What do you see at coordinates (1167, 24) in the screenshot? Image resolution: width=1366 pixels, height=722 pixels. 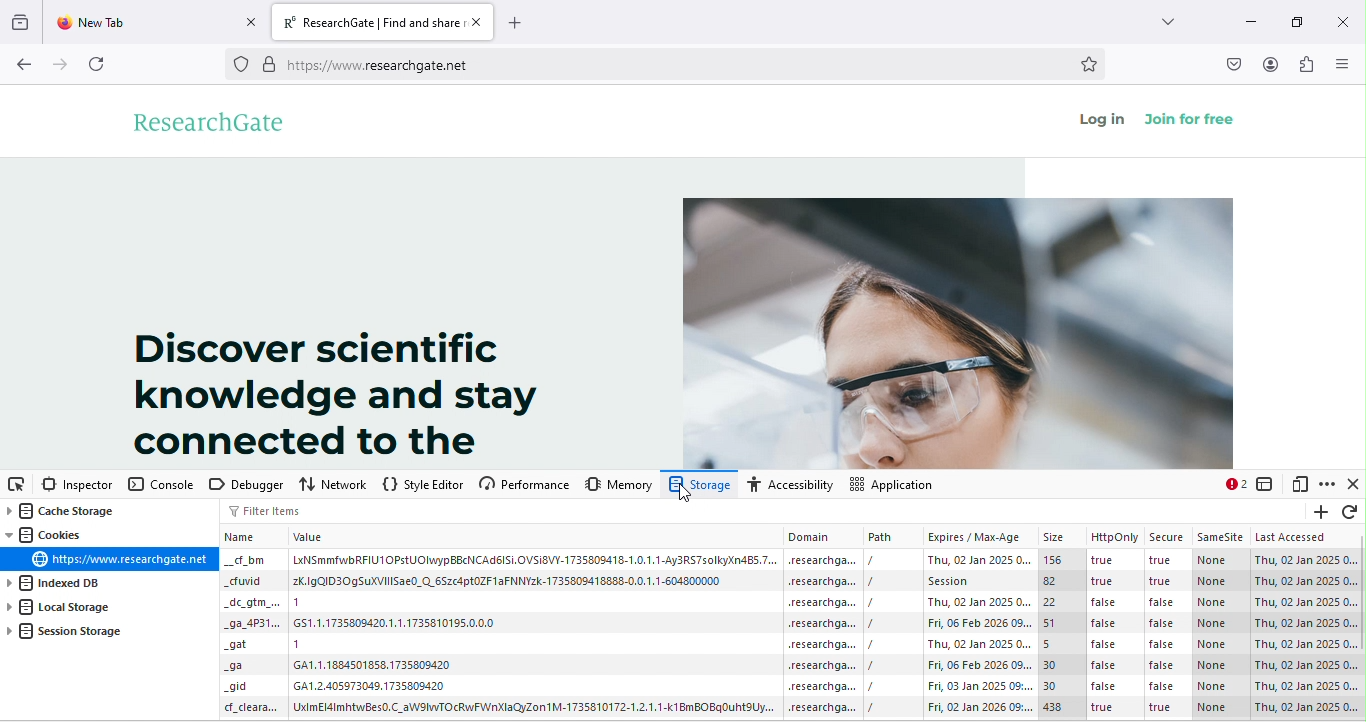 I see `more` at bounding box center [1167, 24].